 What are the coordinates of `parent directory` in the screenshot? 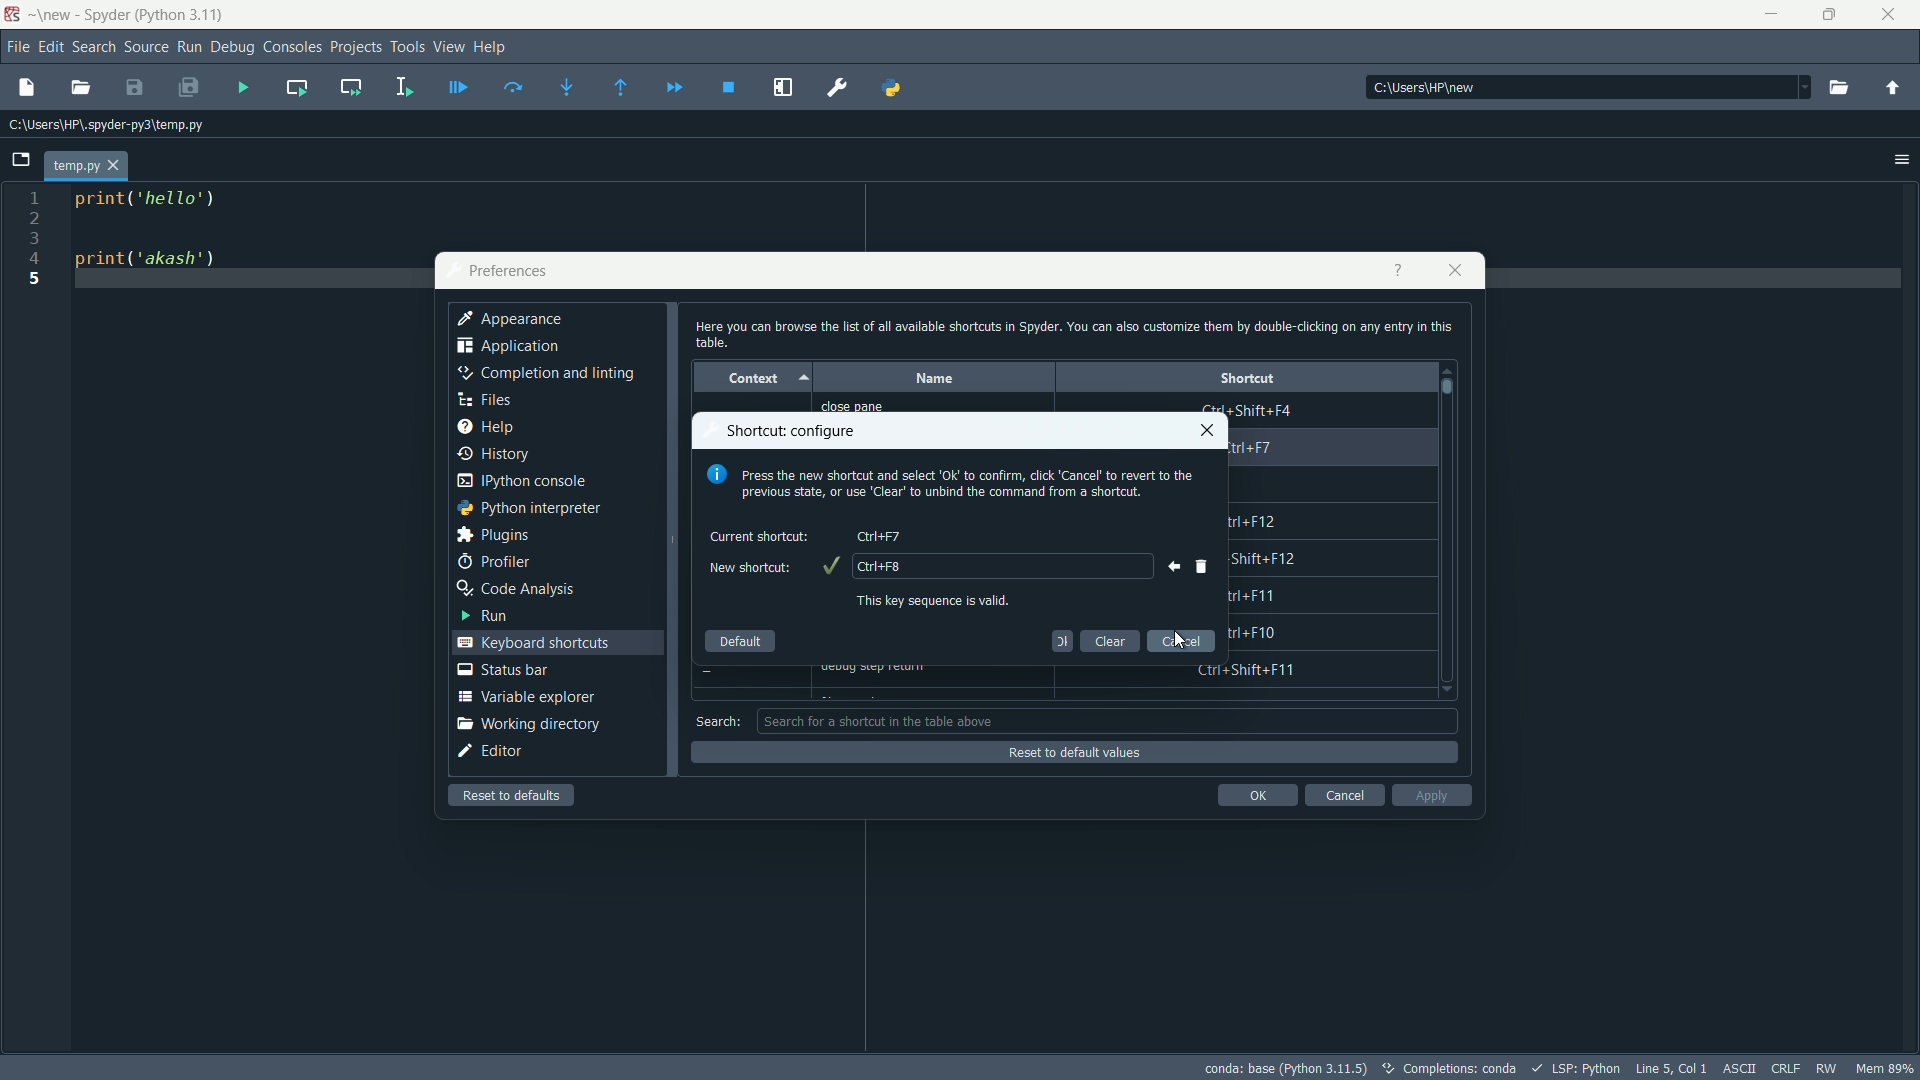 It's located at (1892, 91).